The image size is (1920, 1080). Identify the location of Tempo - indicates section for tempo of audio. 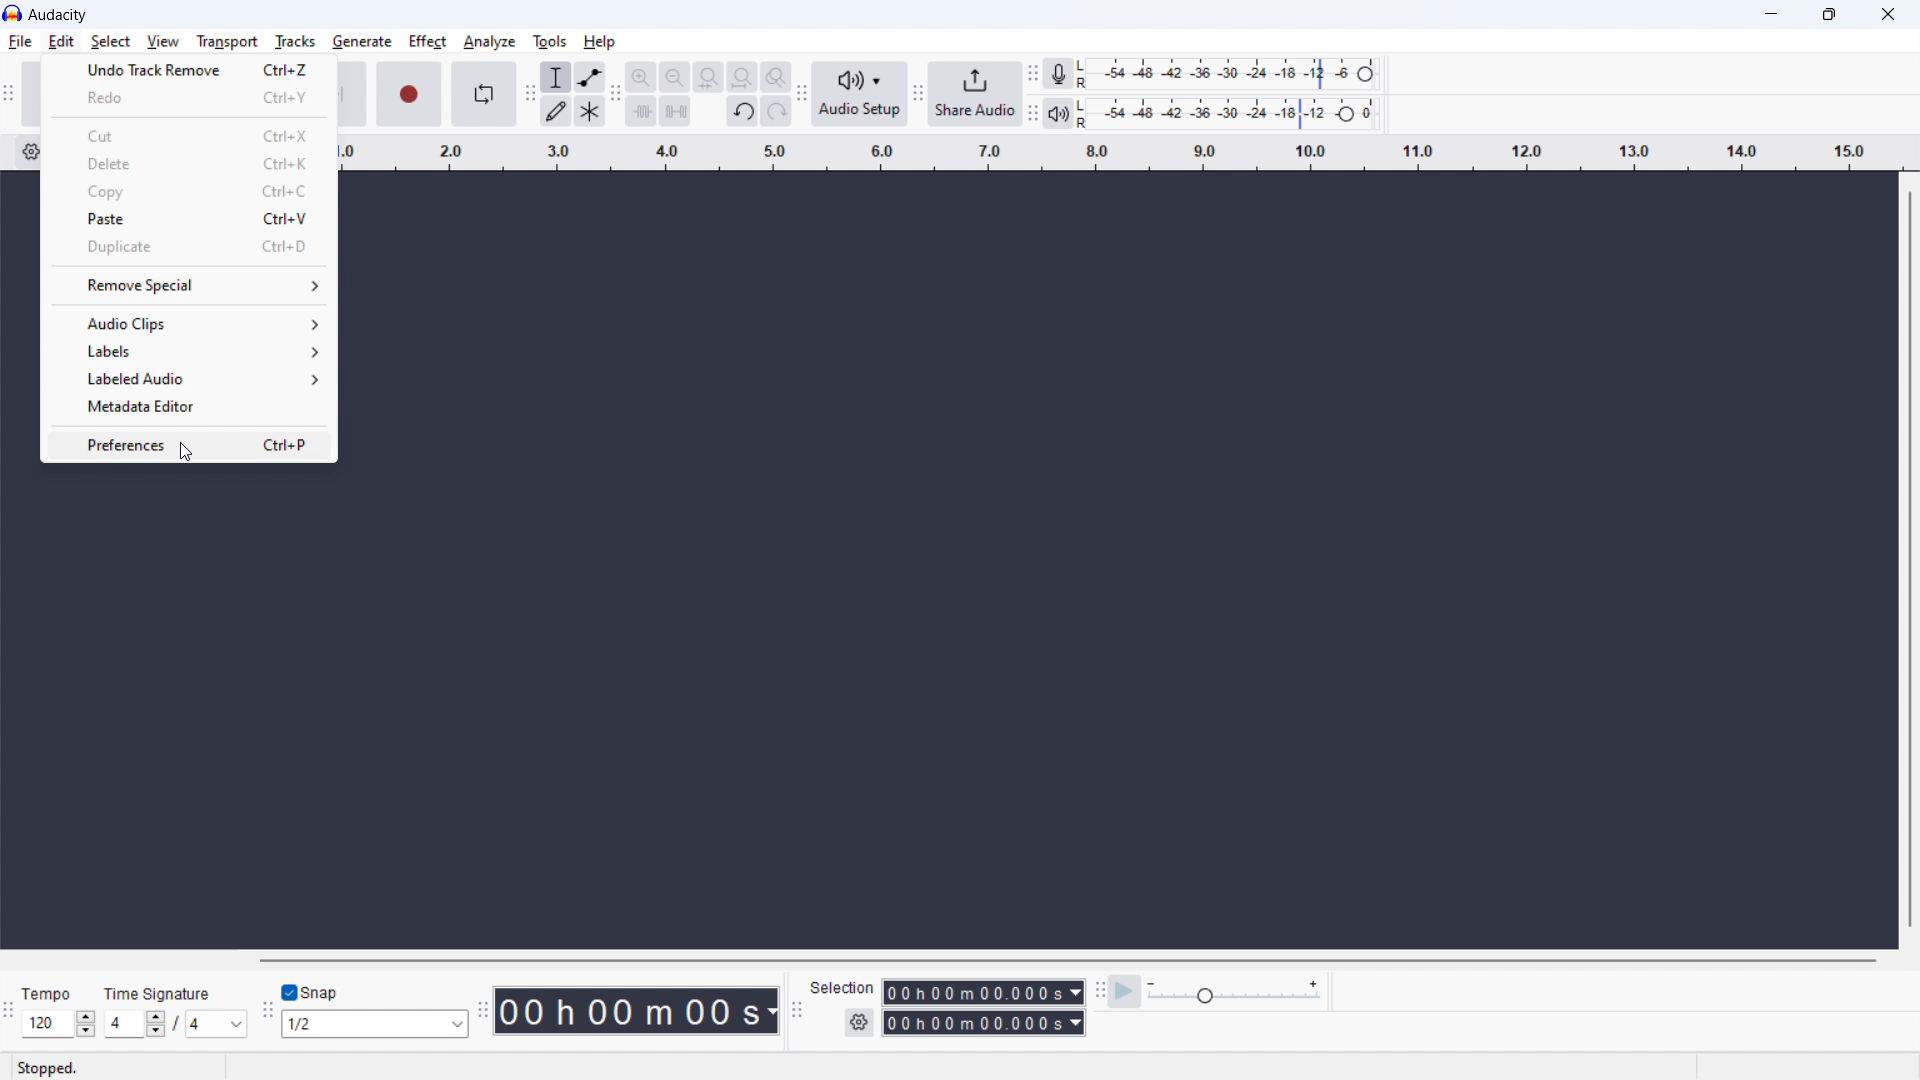
(46, 993).